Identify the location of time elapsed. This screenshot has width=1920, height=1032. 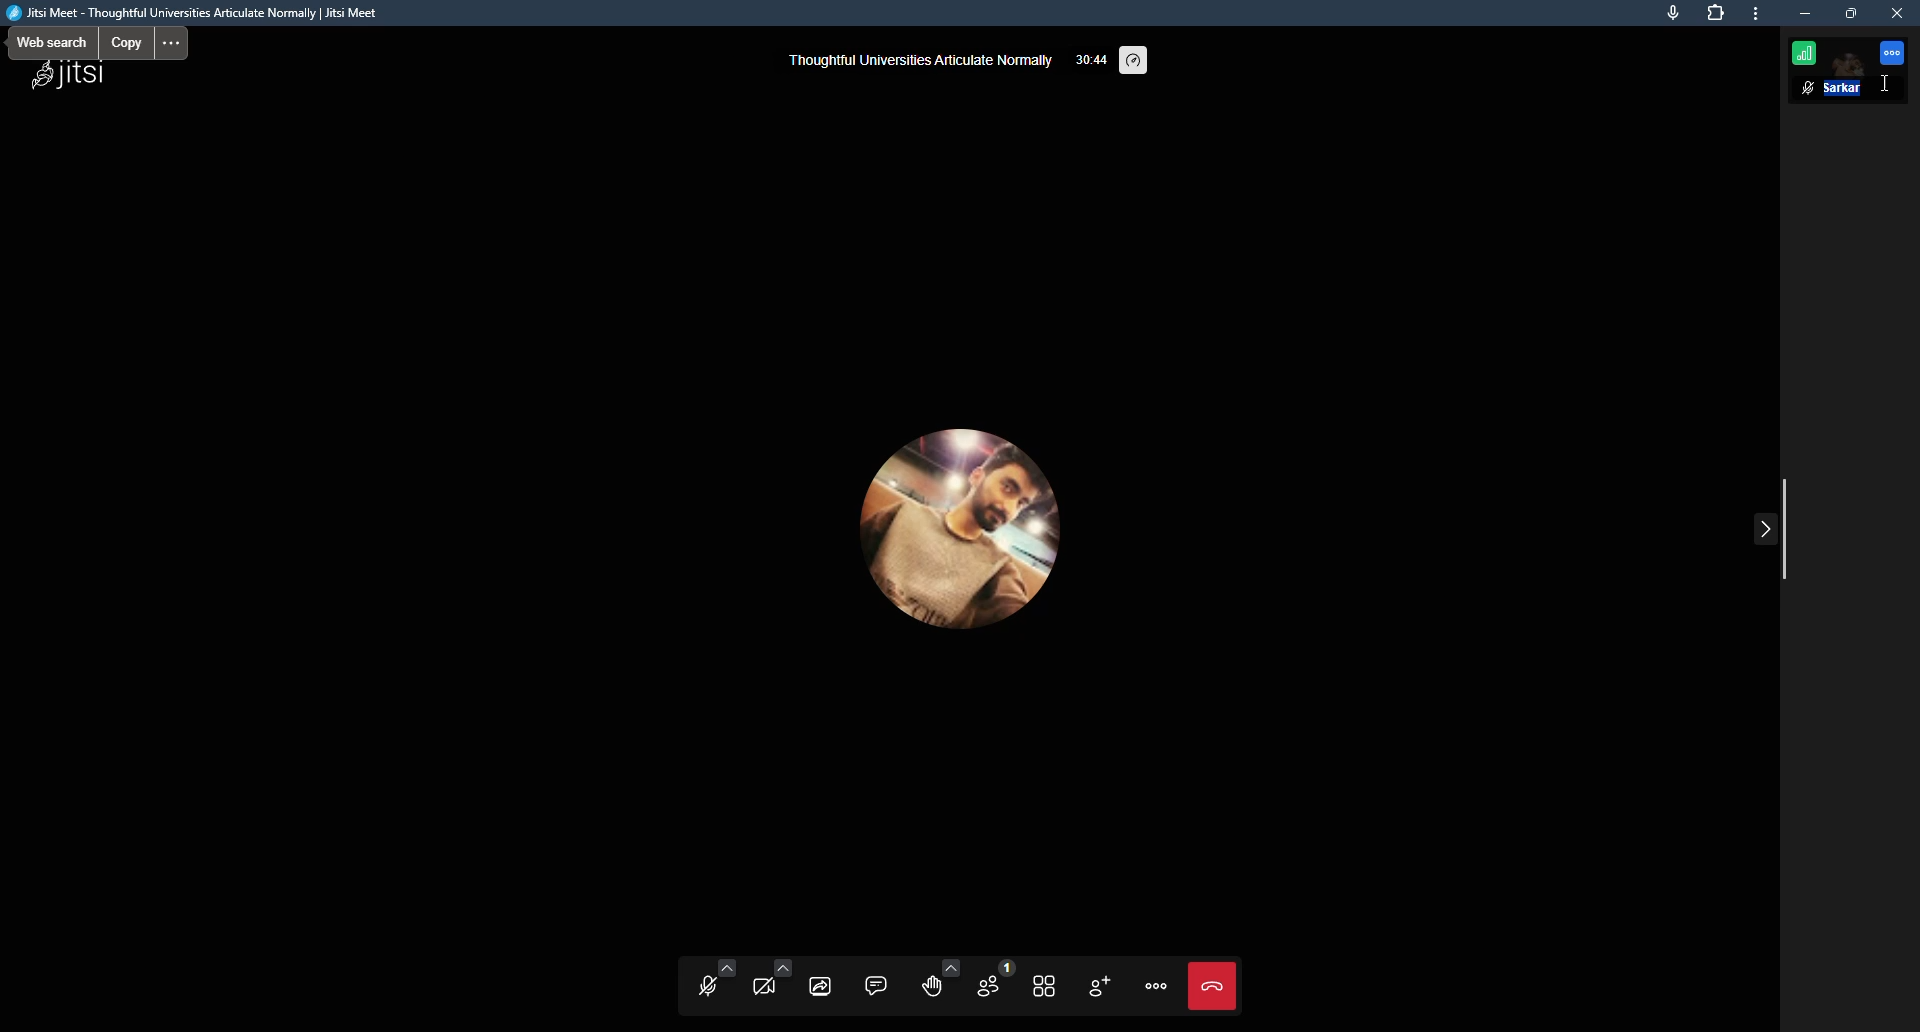
(1089, 57).